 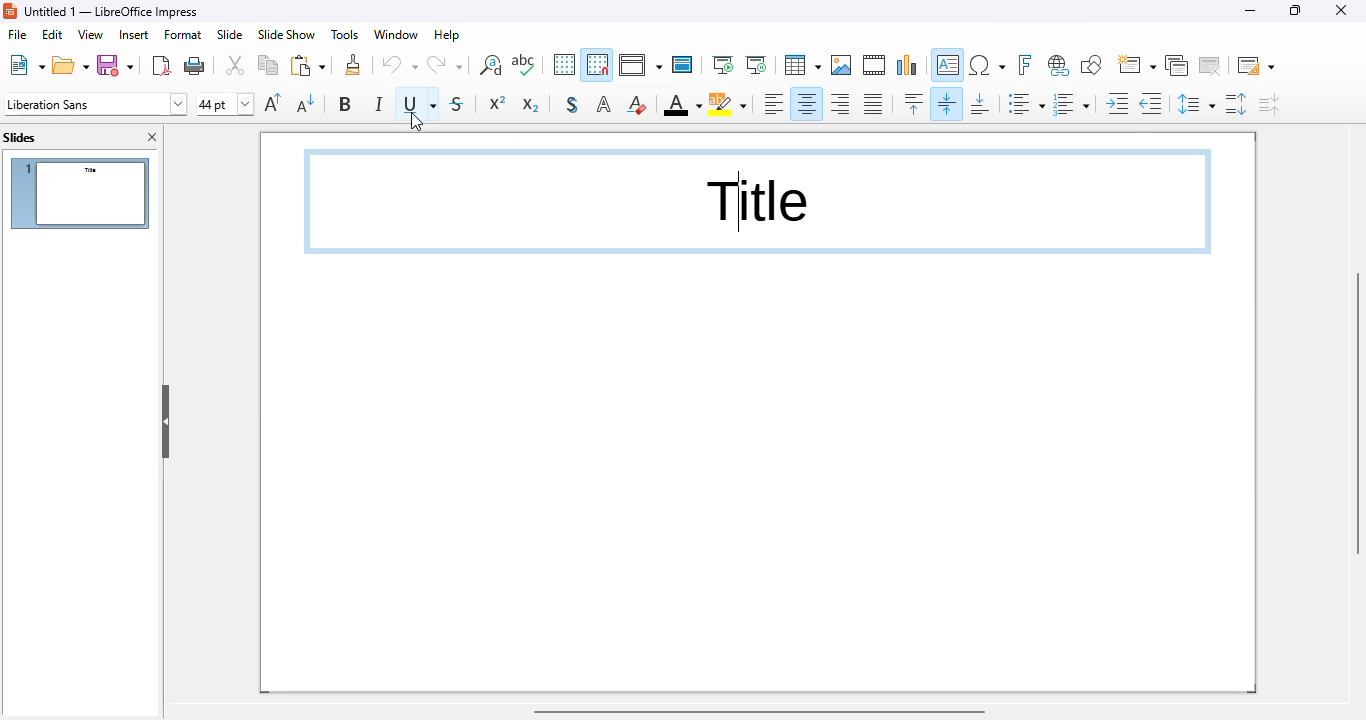 What do you see at coordinates (225, 104) in the screenshot?
I see `font size` at bounding box center [225, 104].